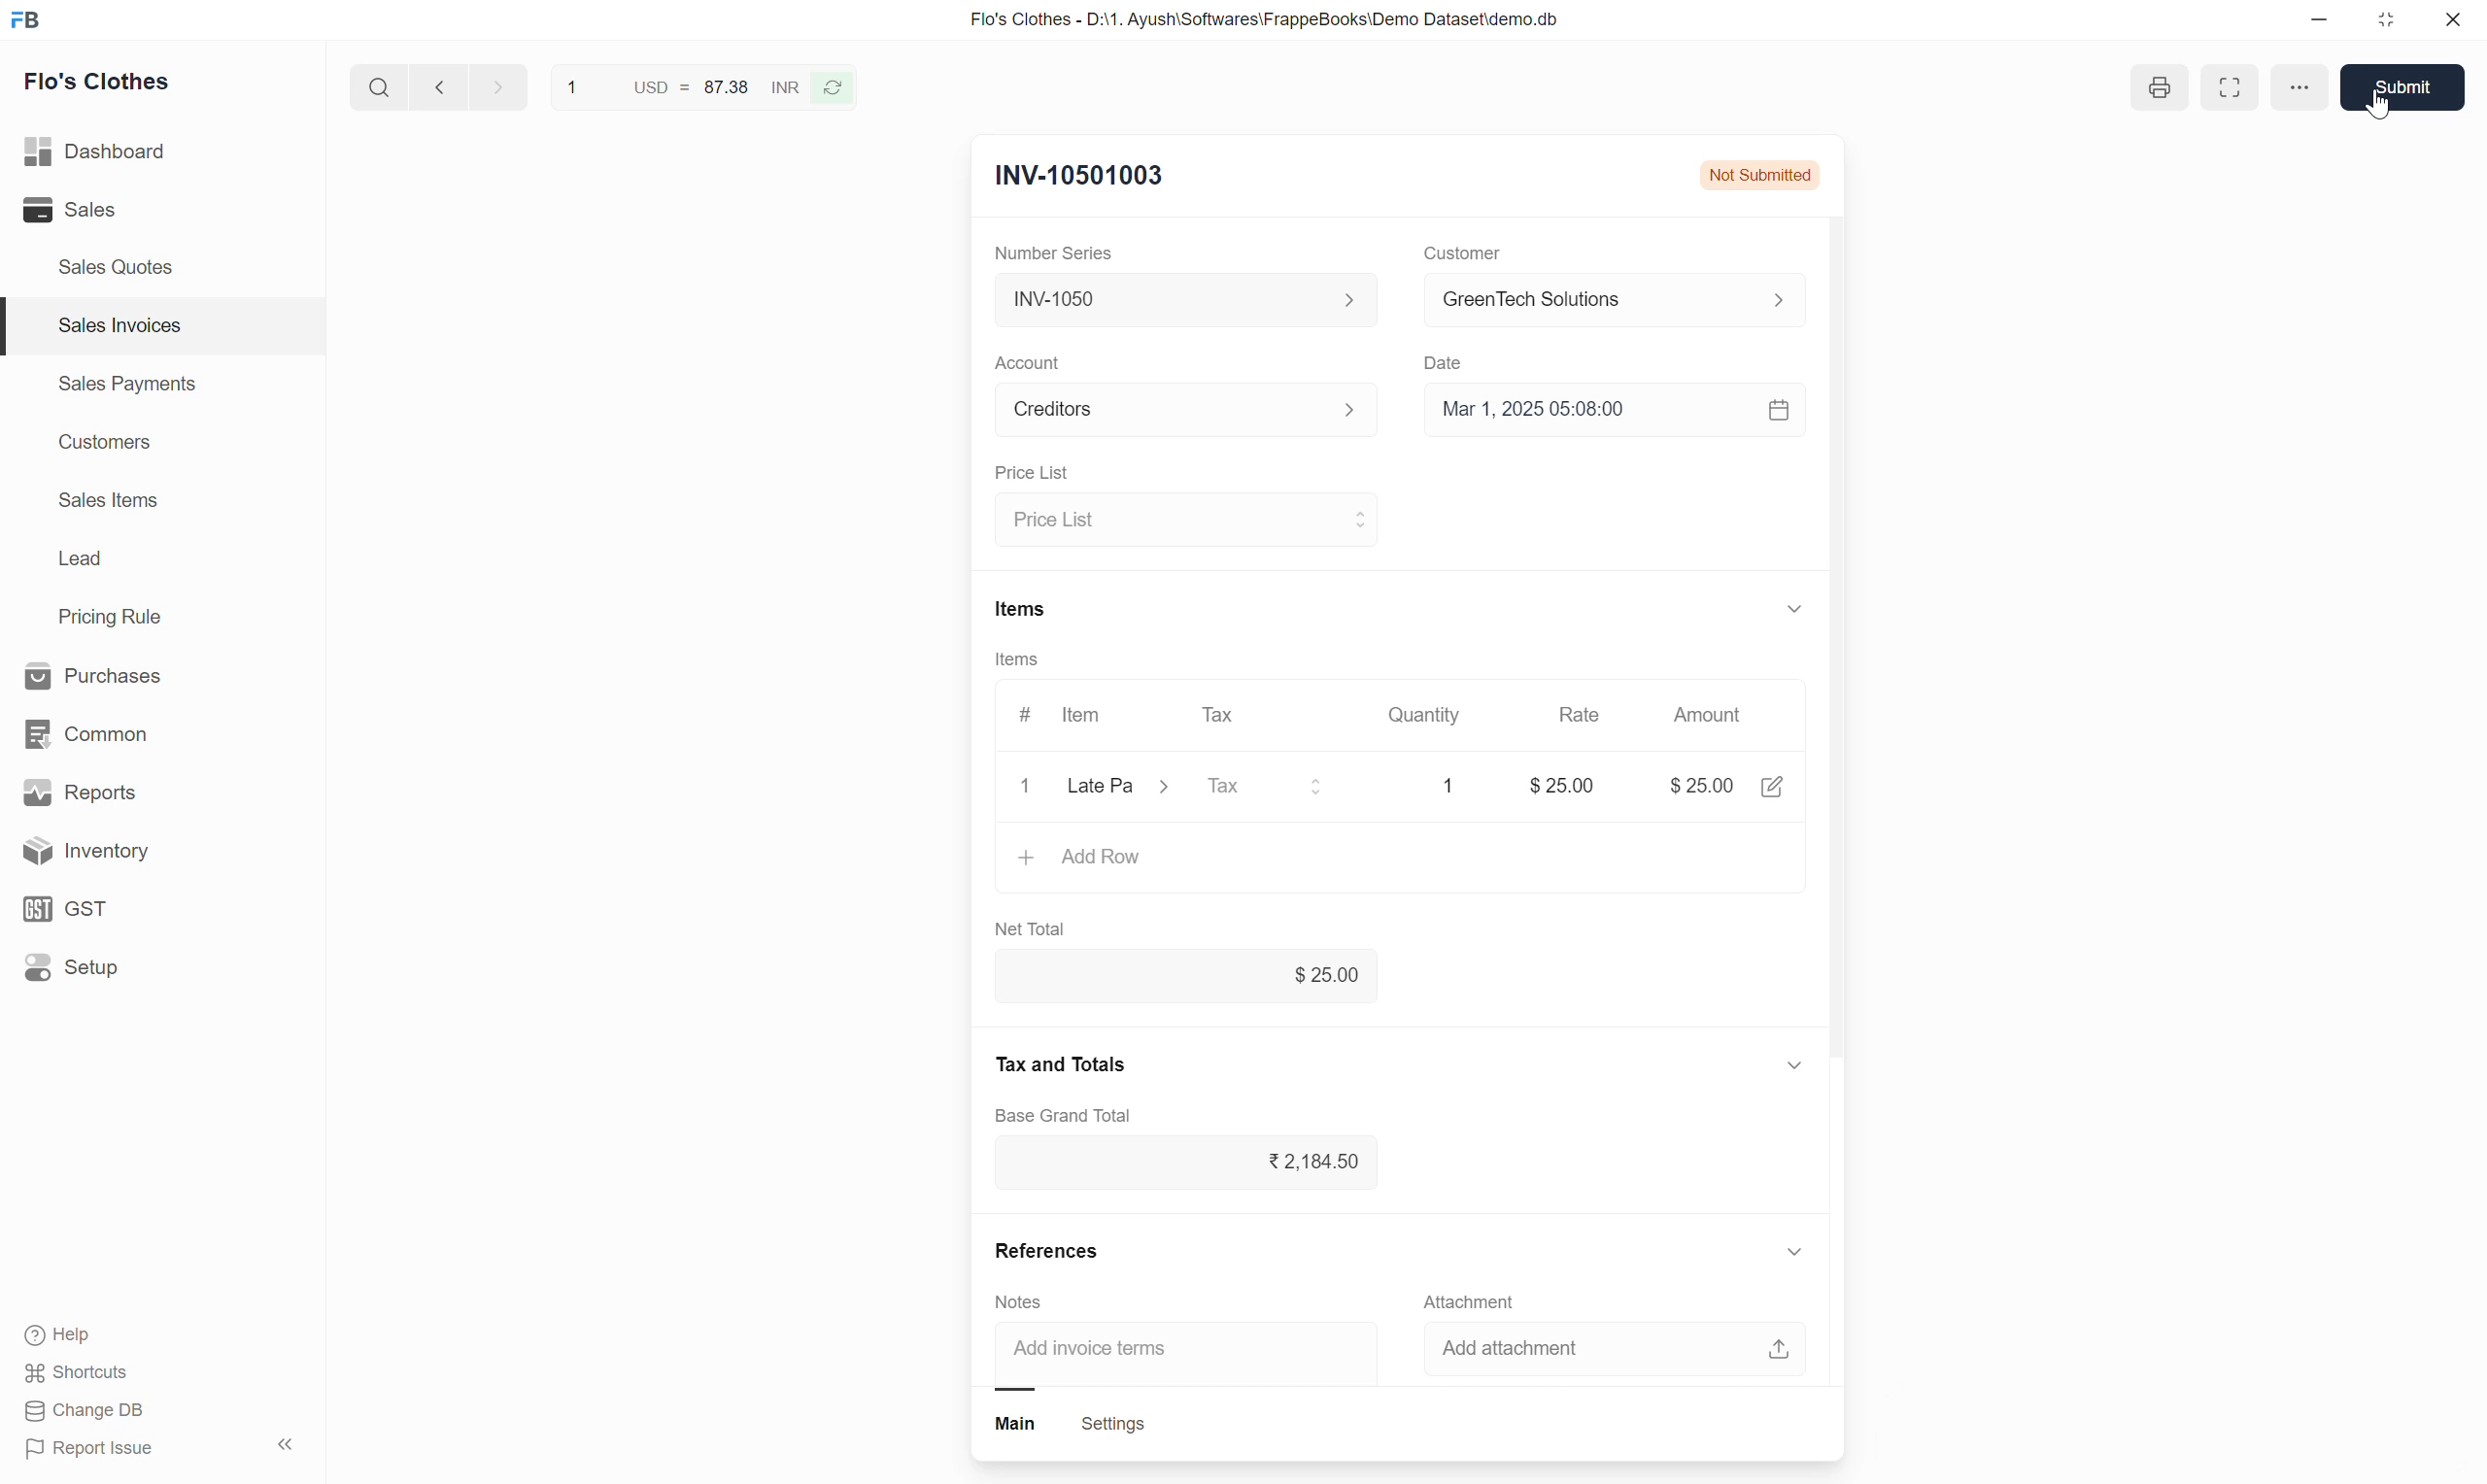 Image resolution: width=2487 pixels, height=1484 pixels. What do you see at coordinates (110, 502) in the screenshot?
I see `Sales Items` at bounding box center [110, 502].